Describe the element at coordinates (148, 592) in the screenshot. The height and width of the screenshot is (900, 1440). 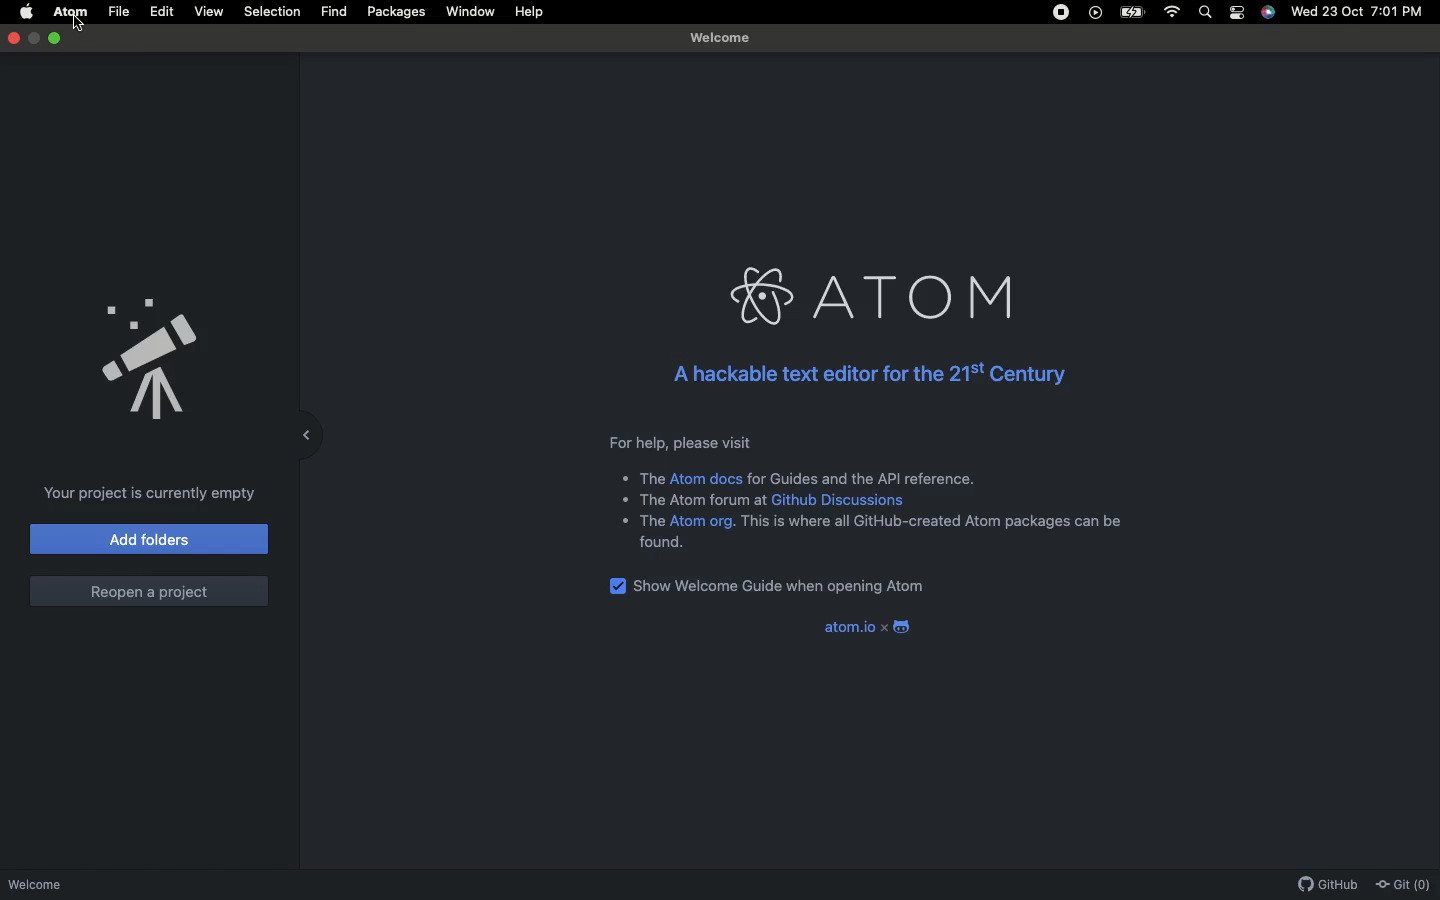
I see `Reopen a project` at that location.